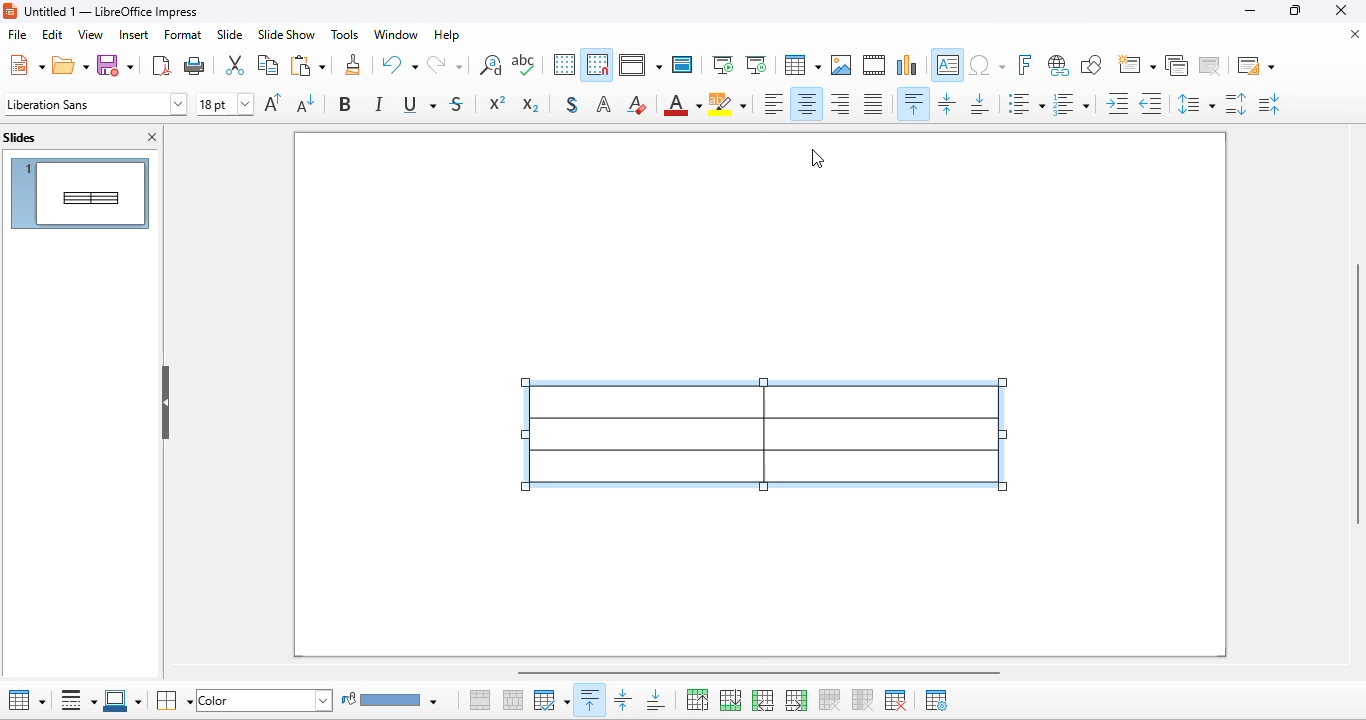 This screenshot has width=1366, height=720. Describe the element at coordinates (195, 66) in the screenshot. I see `print` at that location.